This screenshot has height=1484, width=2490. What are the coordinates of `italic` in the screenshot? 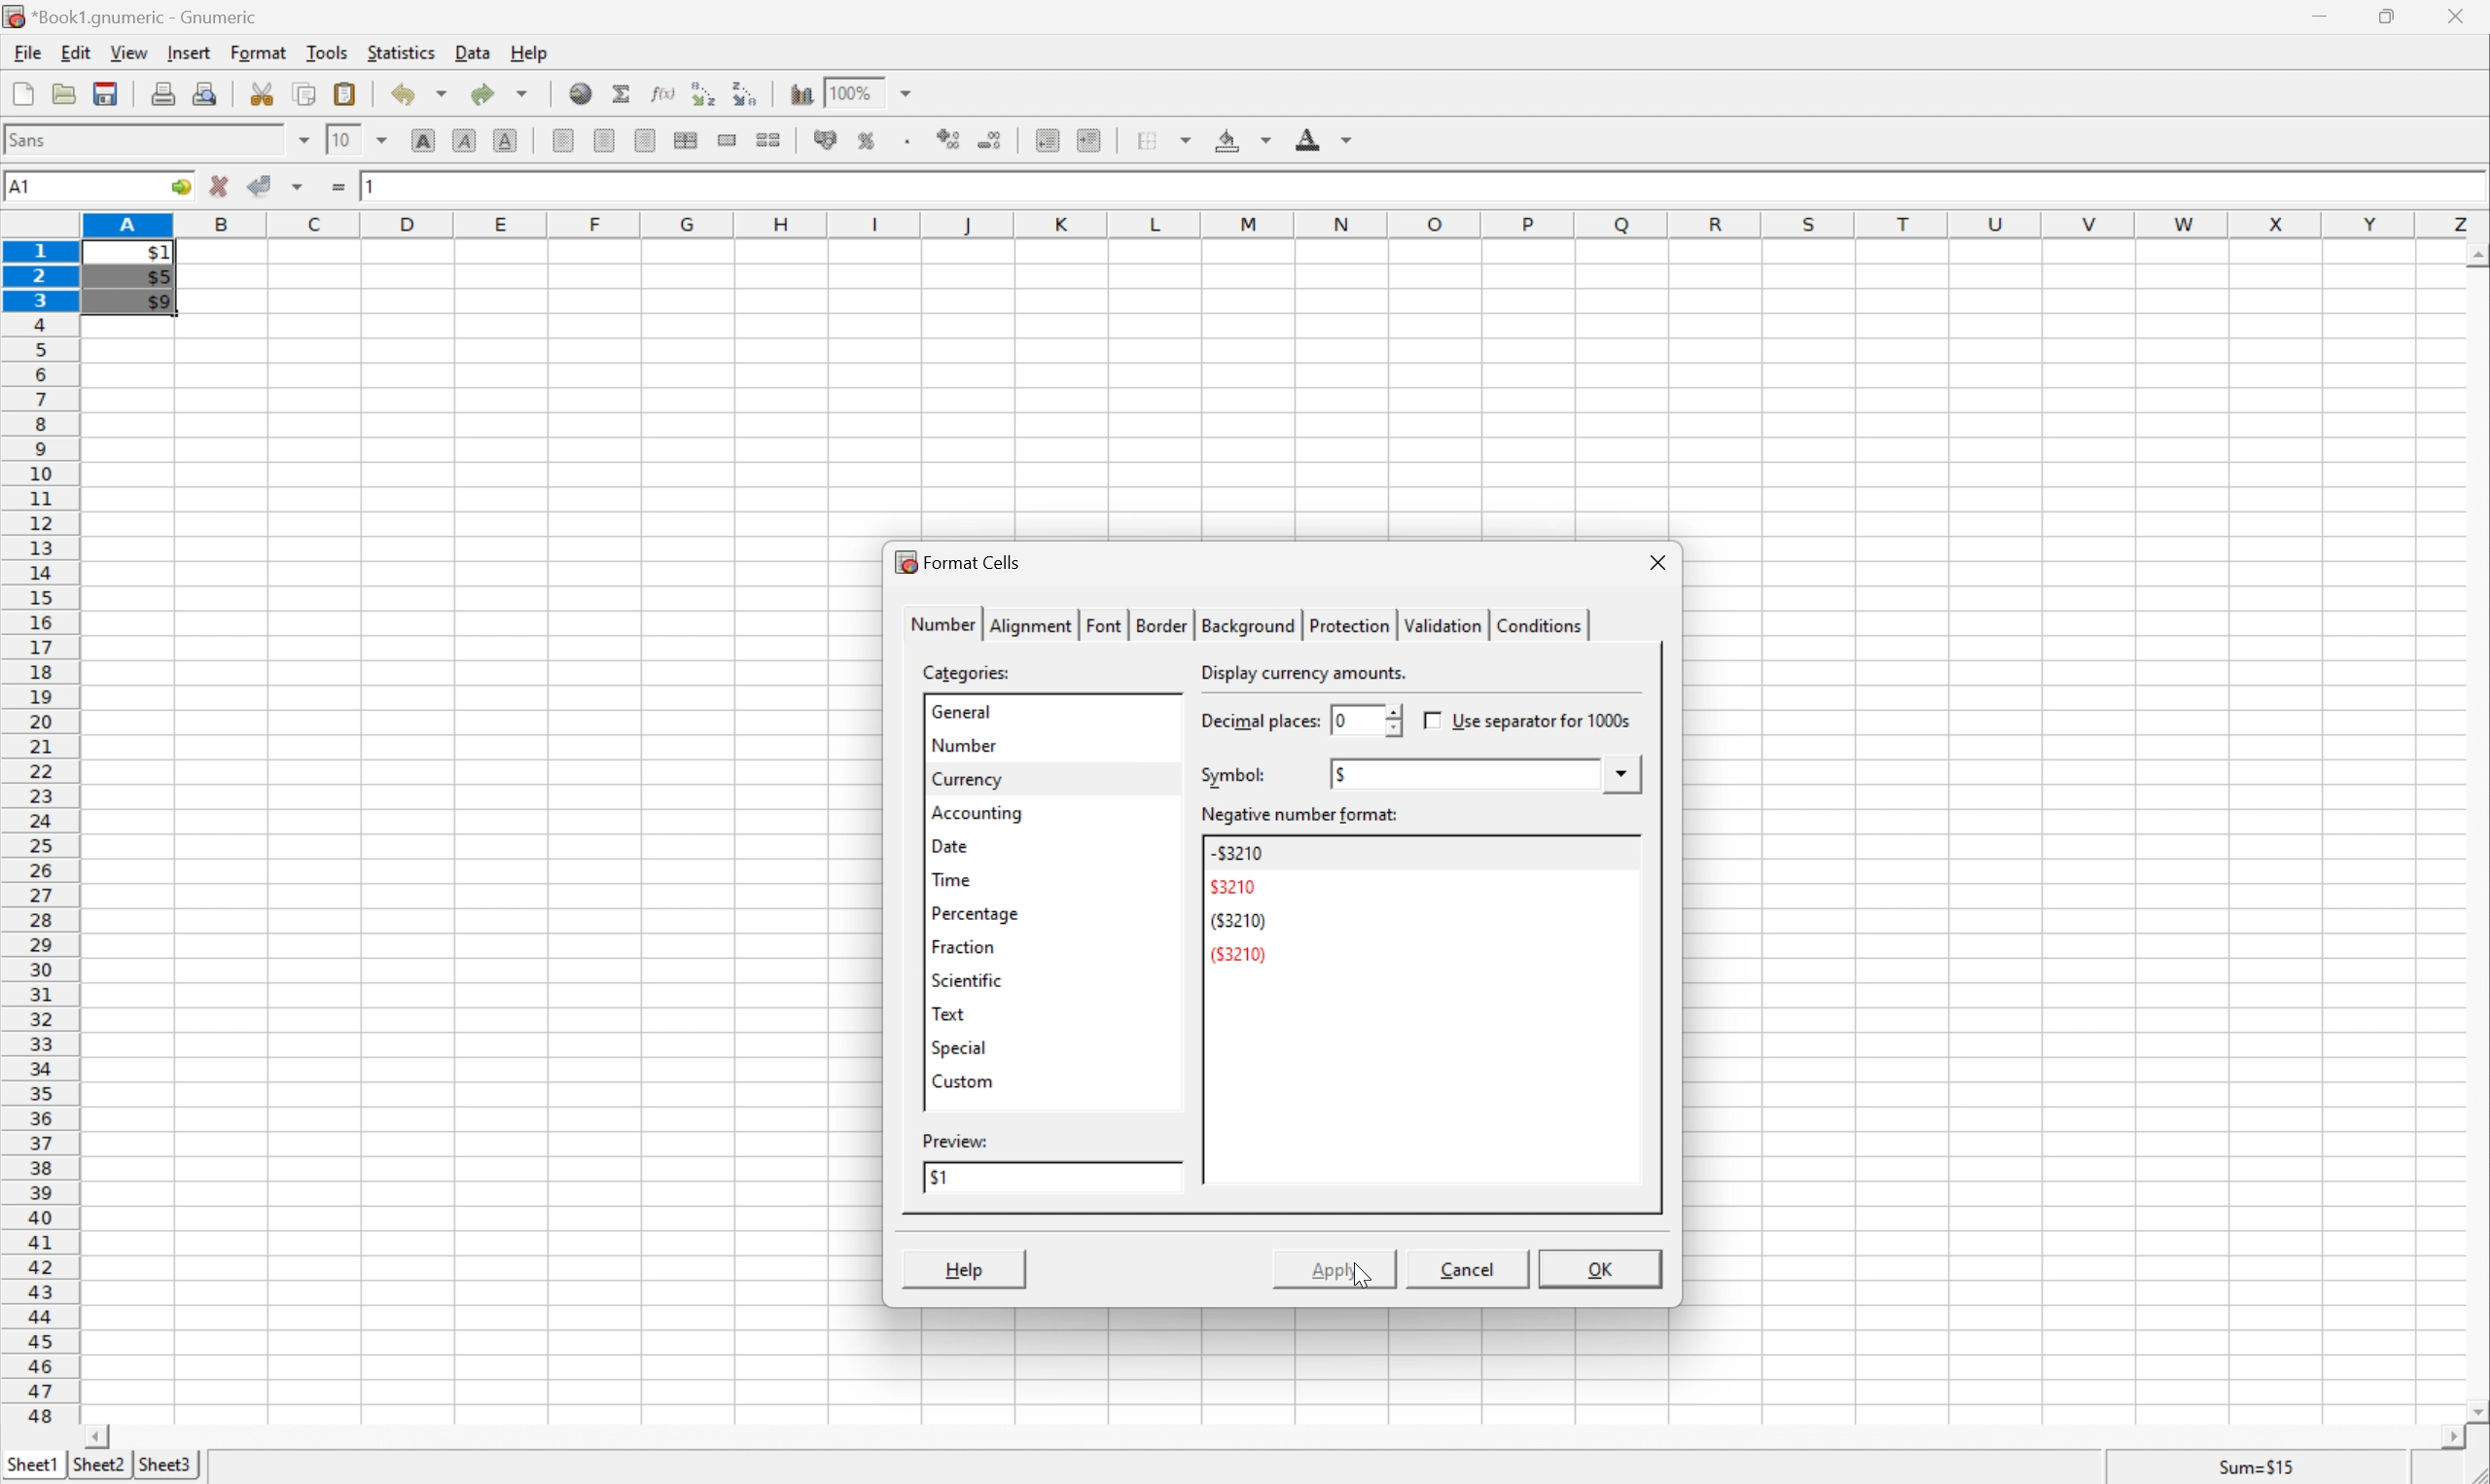 It's located at (467, 138).